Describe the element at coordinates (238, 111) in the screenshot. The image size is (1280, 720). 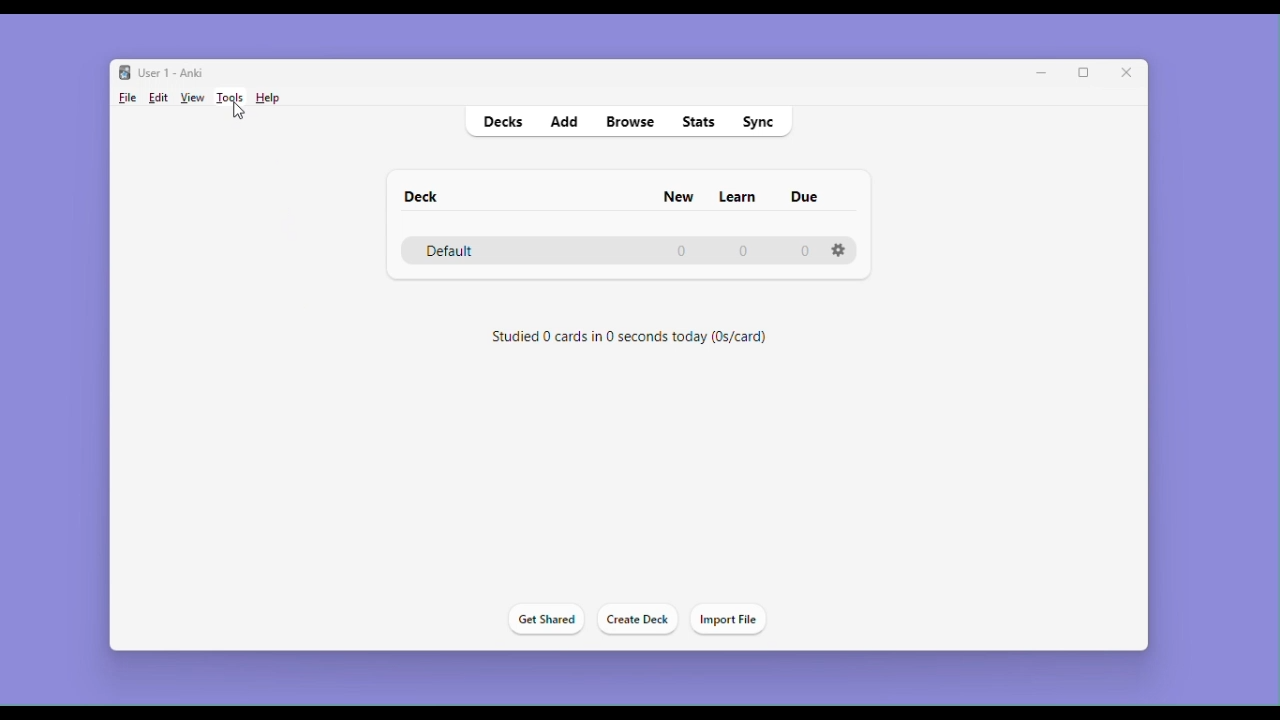
I see `cursor` at that location.